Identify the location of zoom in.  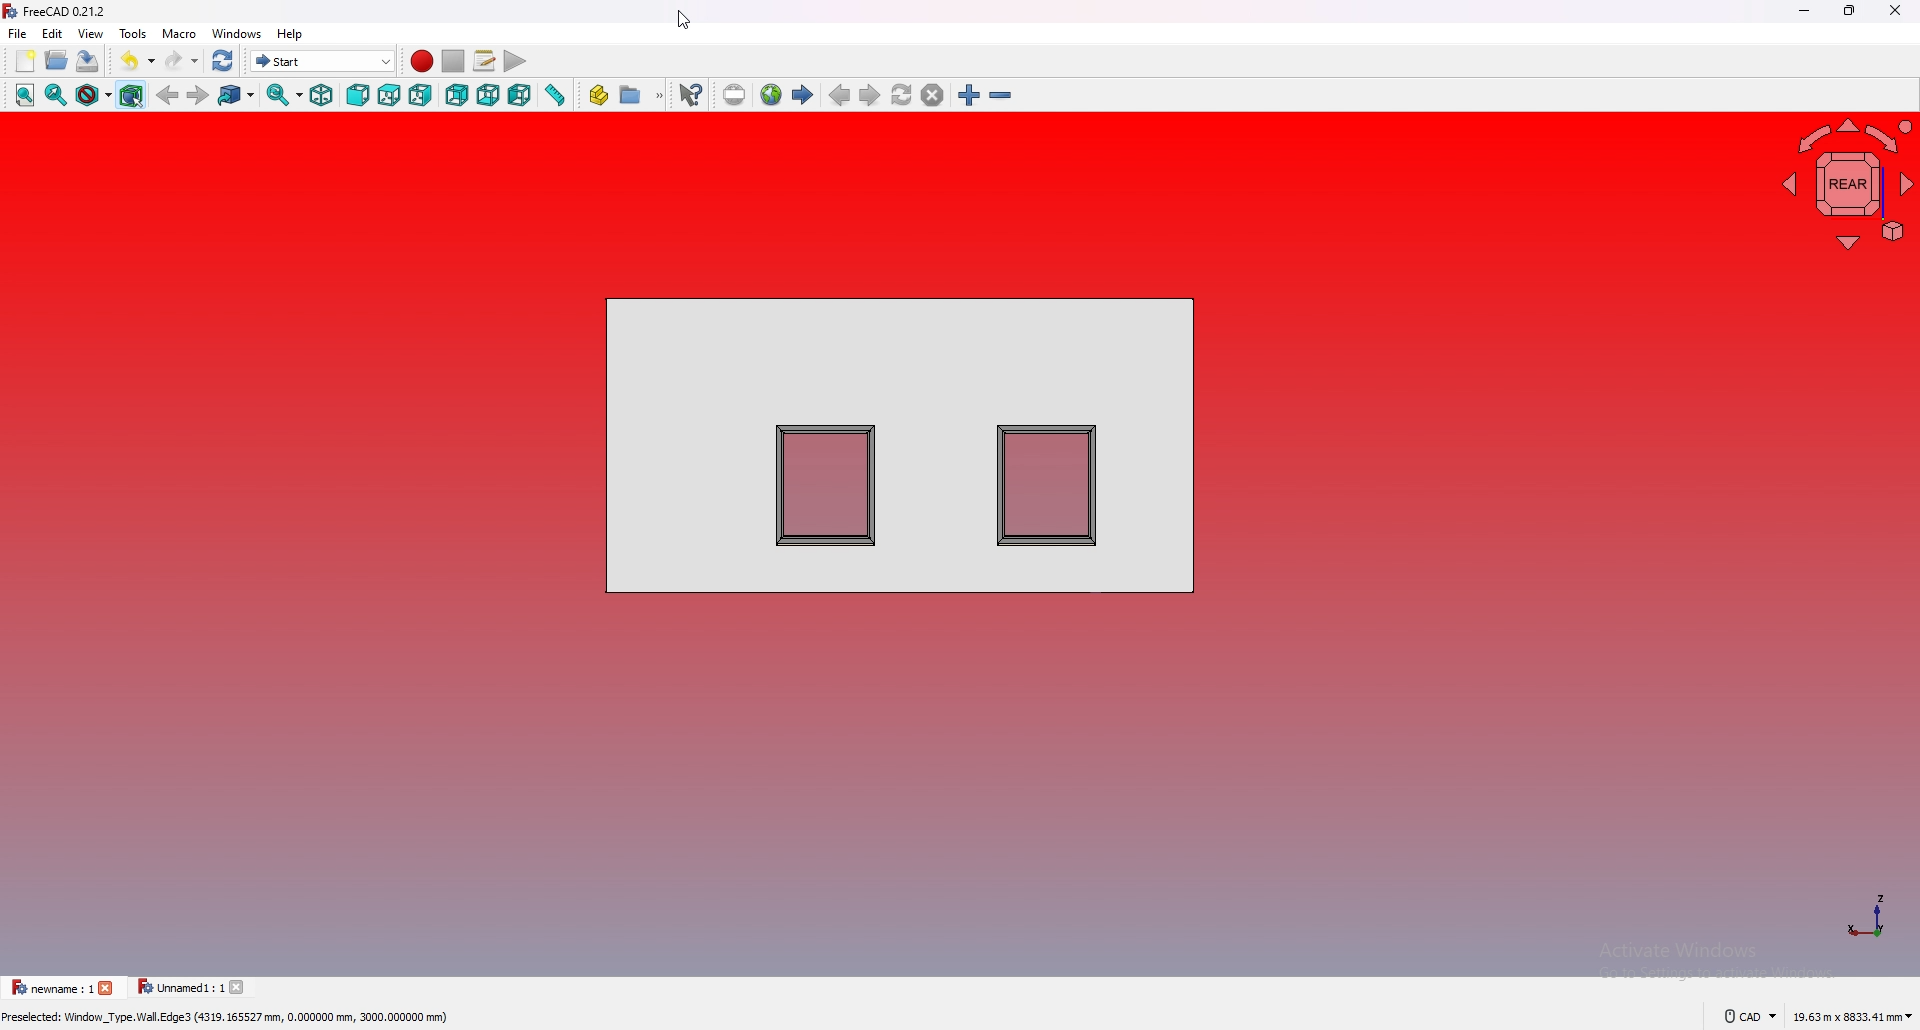
(968, 95).